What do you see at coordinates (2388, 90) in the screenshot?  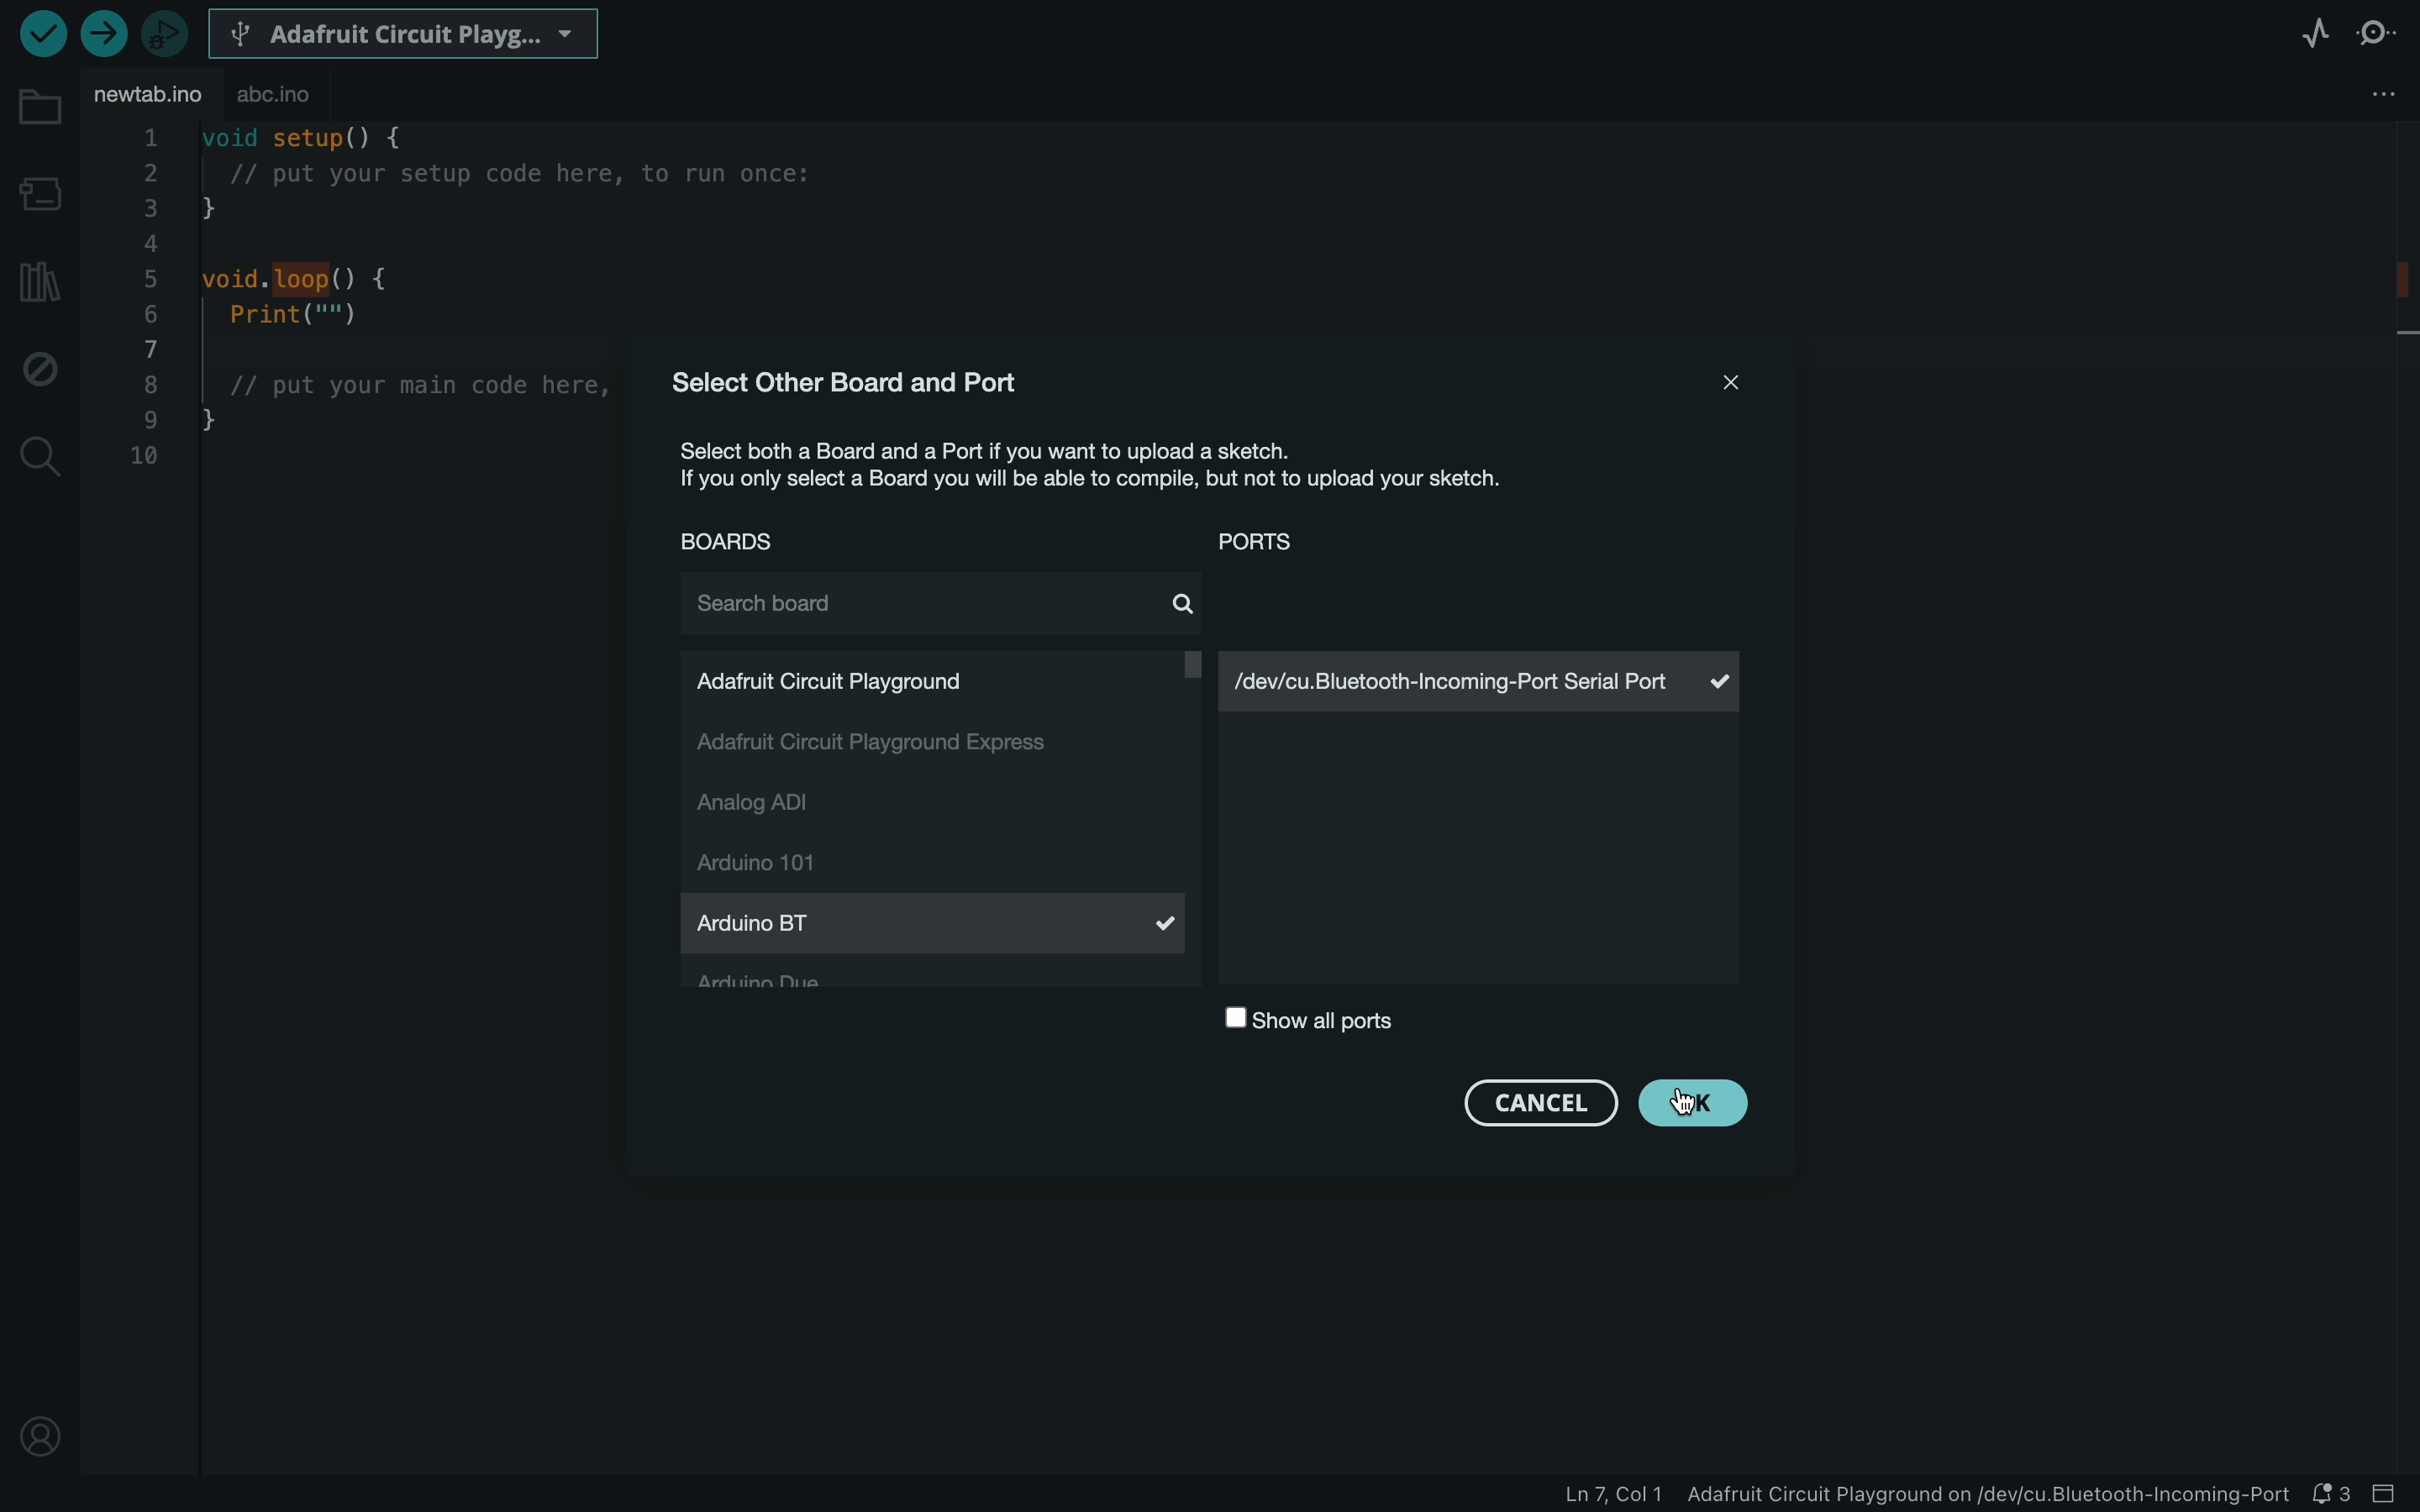 I see `file setting` at bounding box center [2388, 90].